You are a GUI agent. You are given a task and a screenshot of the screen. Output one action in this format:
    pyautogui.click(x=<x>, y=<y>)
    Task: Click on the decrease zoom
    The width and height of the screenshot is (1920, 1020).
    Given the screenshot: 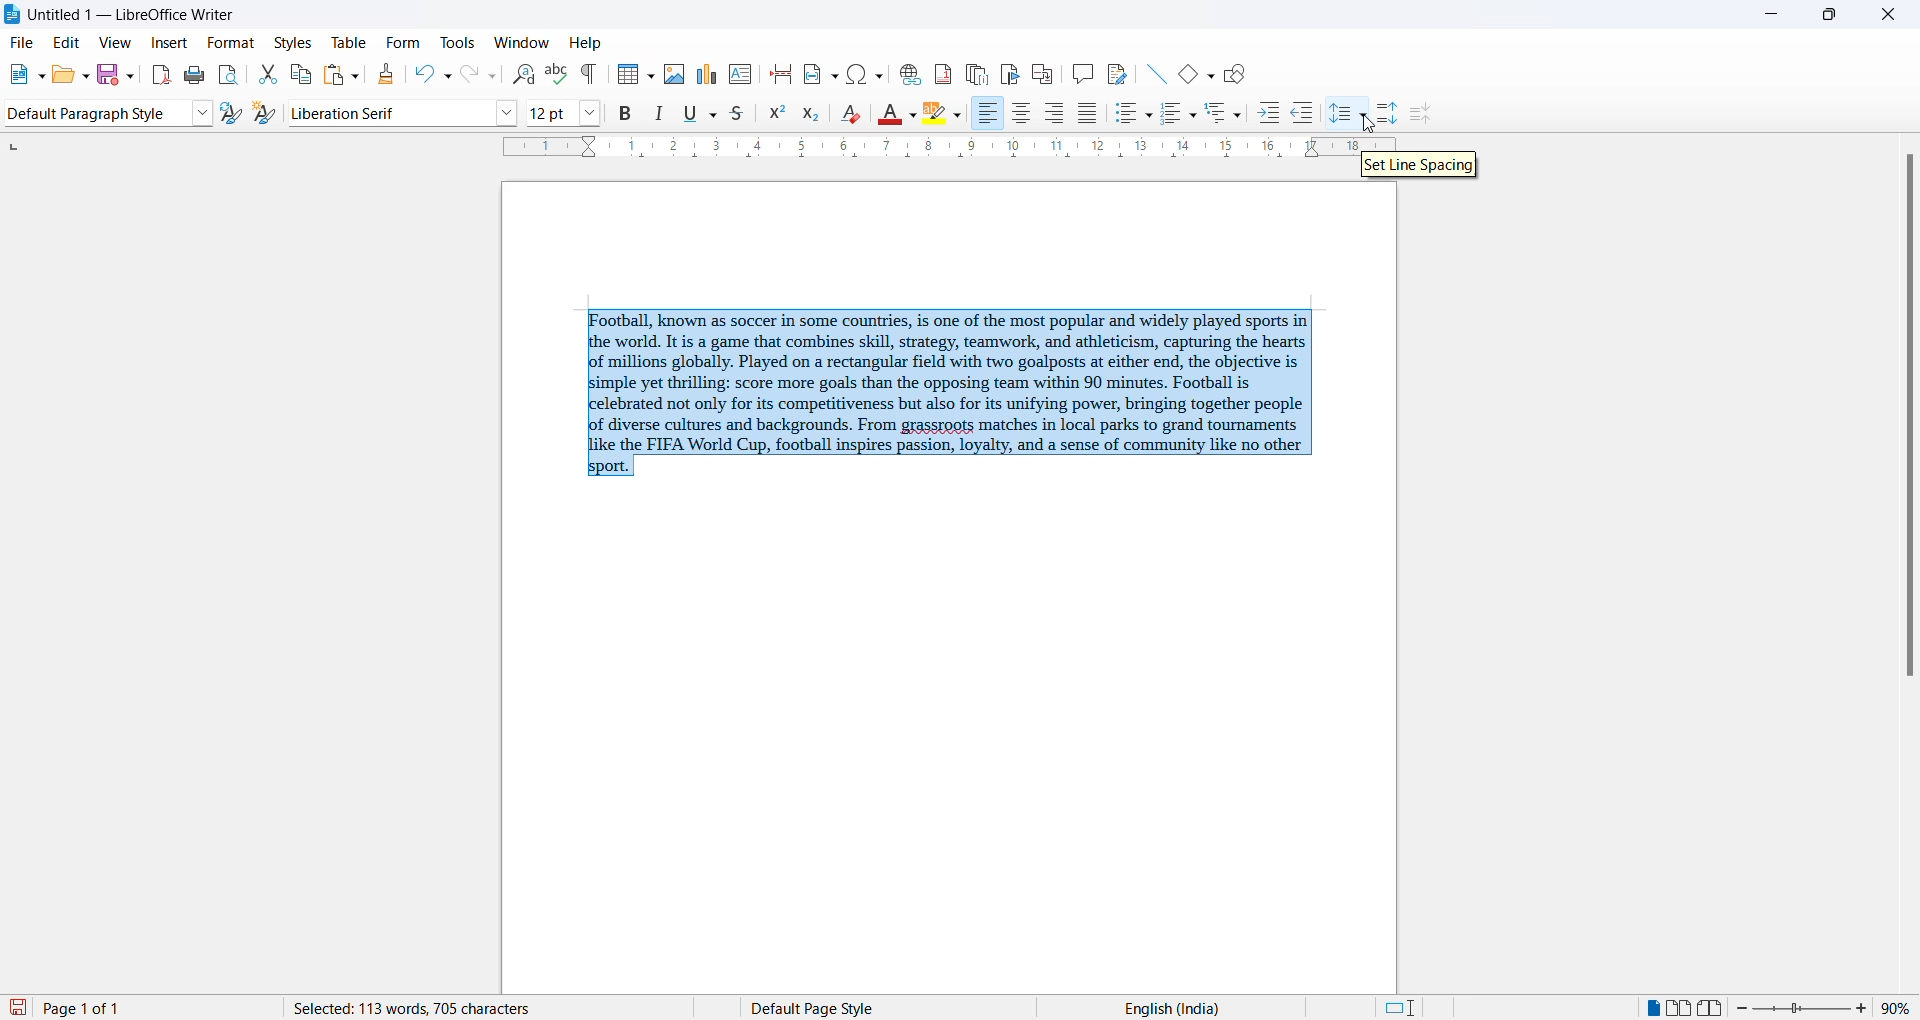 What is the action you would take?
    pyautogui.click(x=1743, y=1006)
    